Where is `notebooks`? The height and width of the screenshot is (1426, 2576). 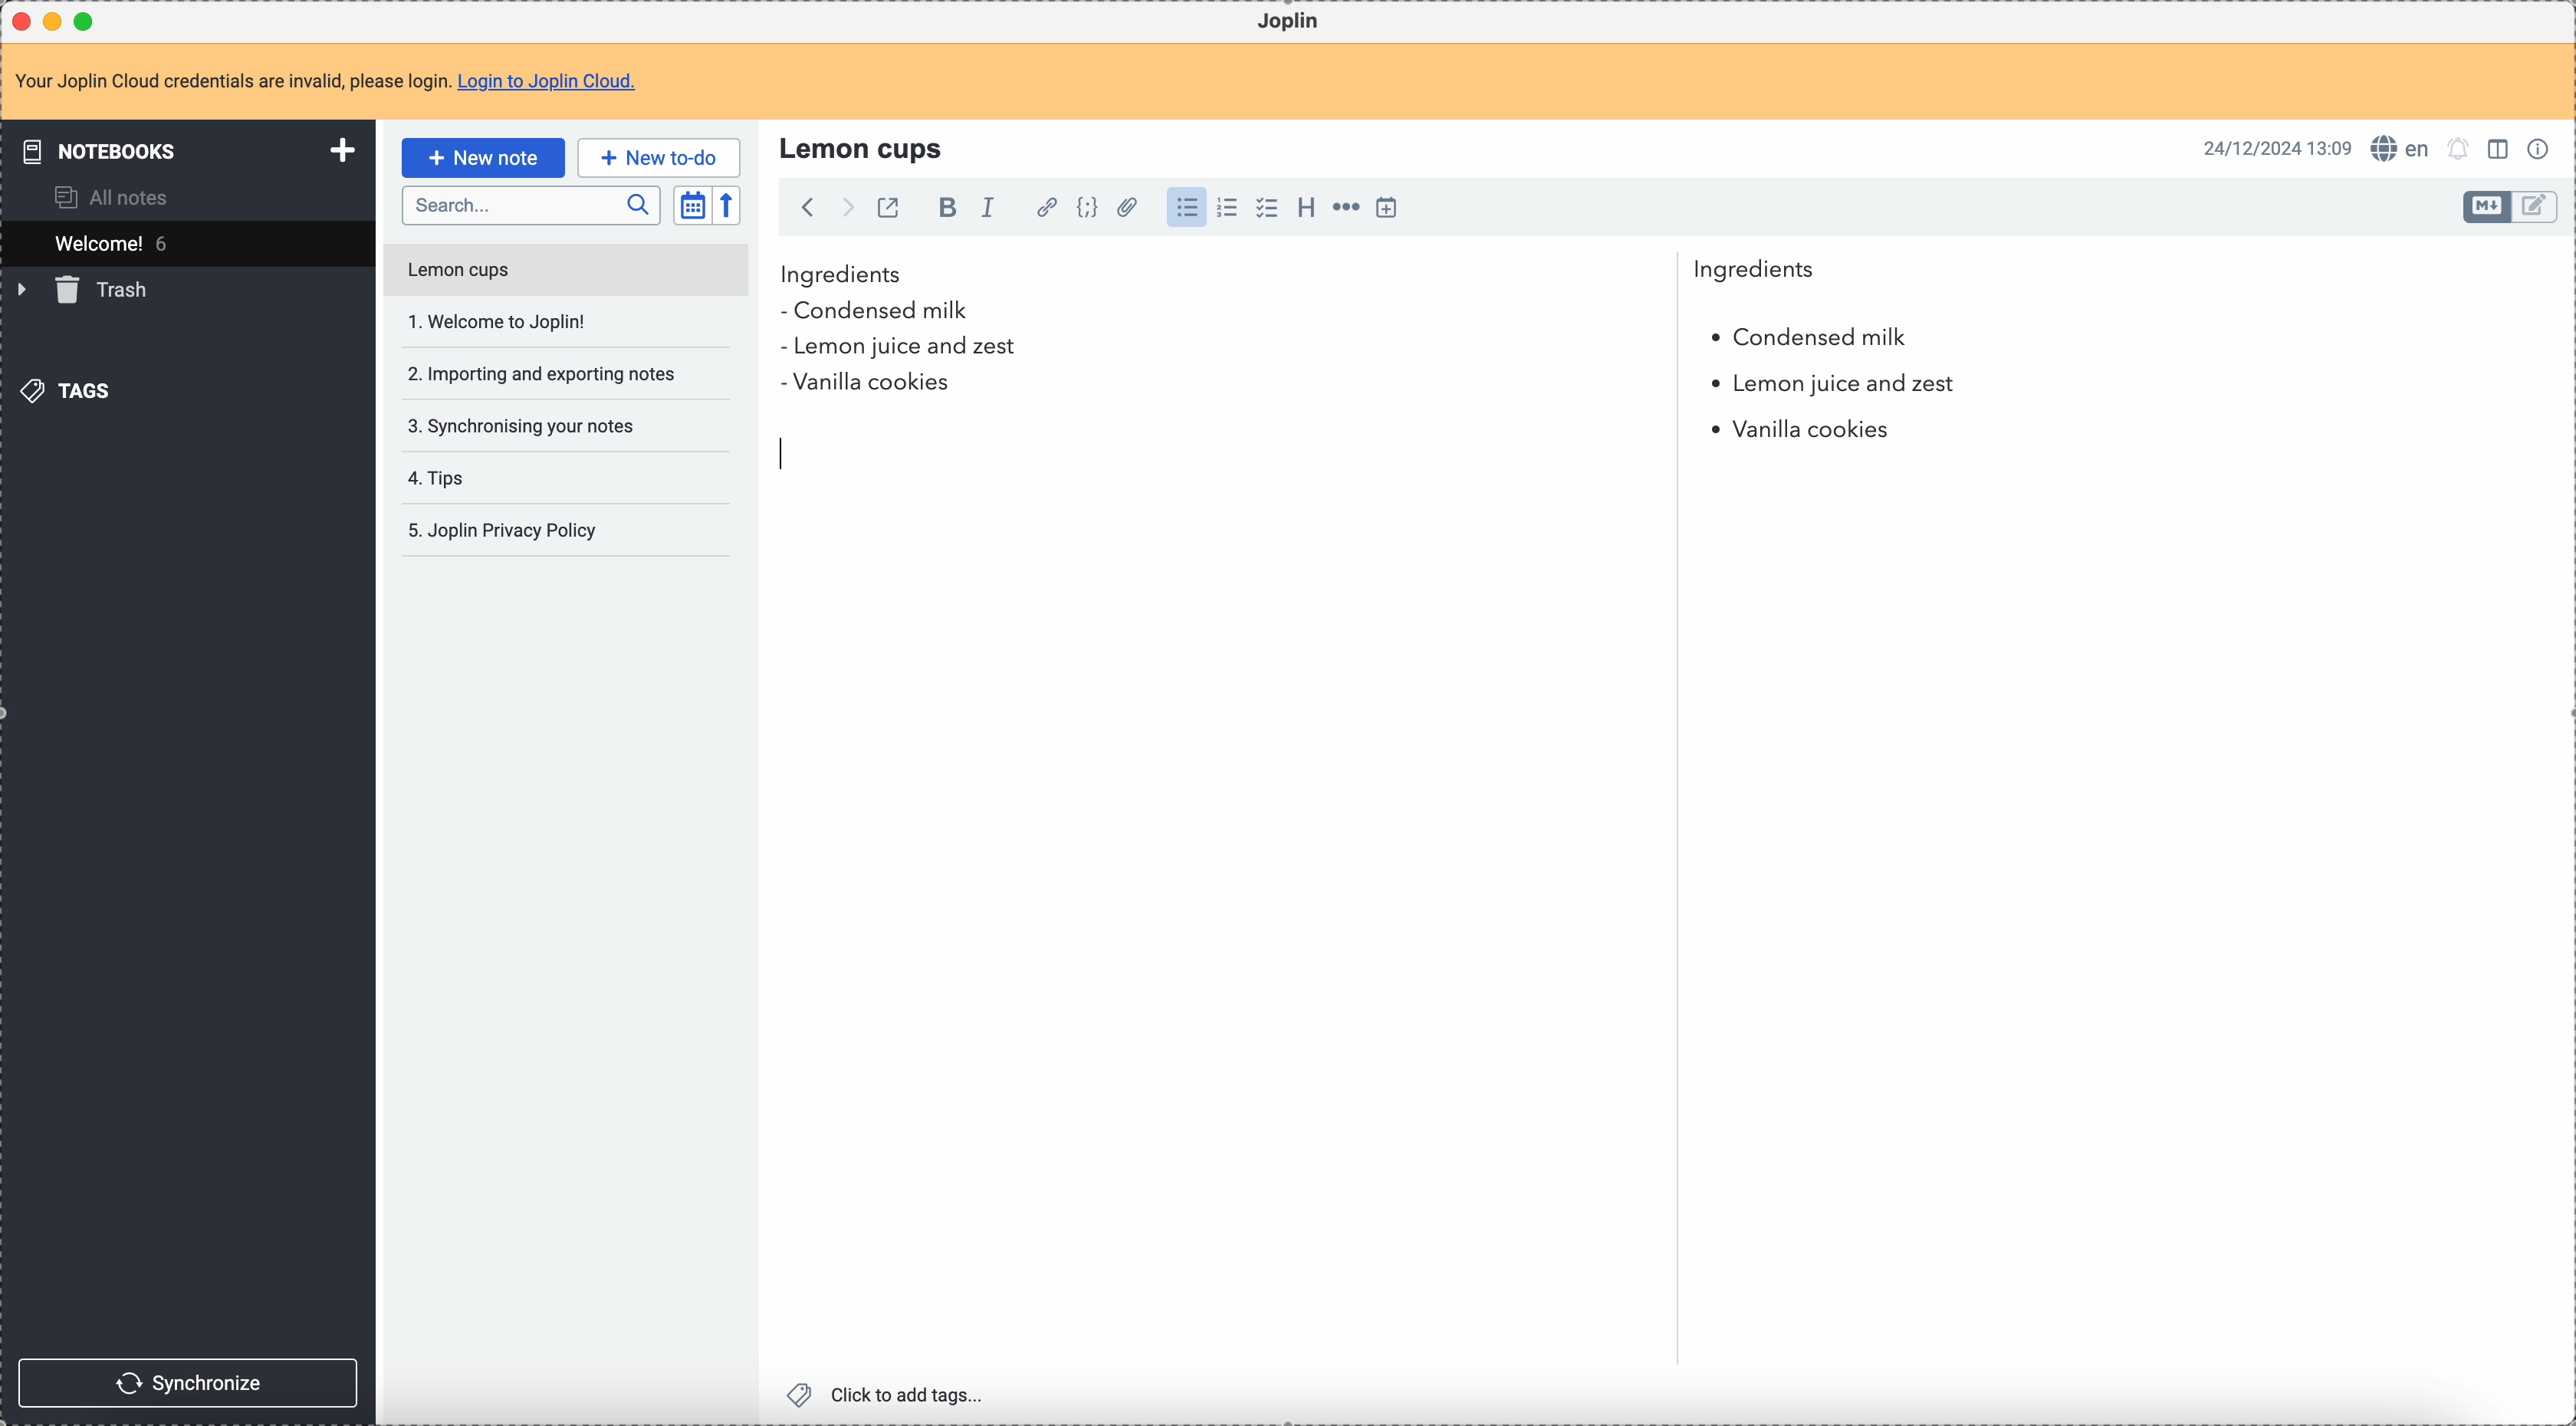
notebooks is located at coordinates (192, 150).